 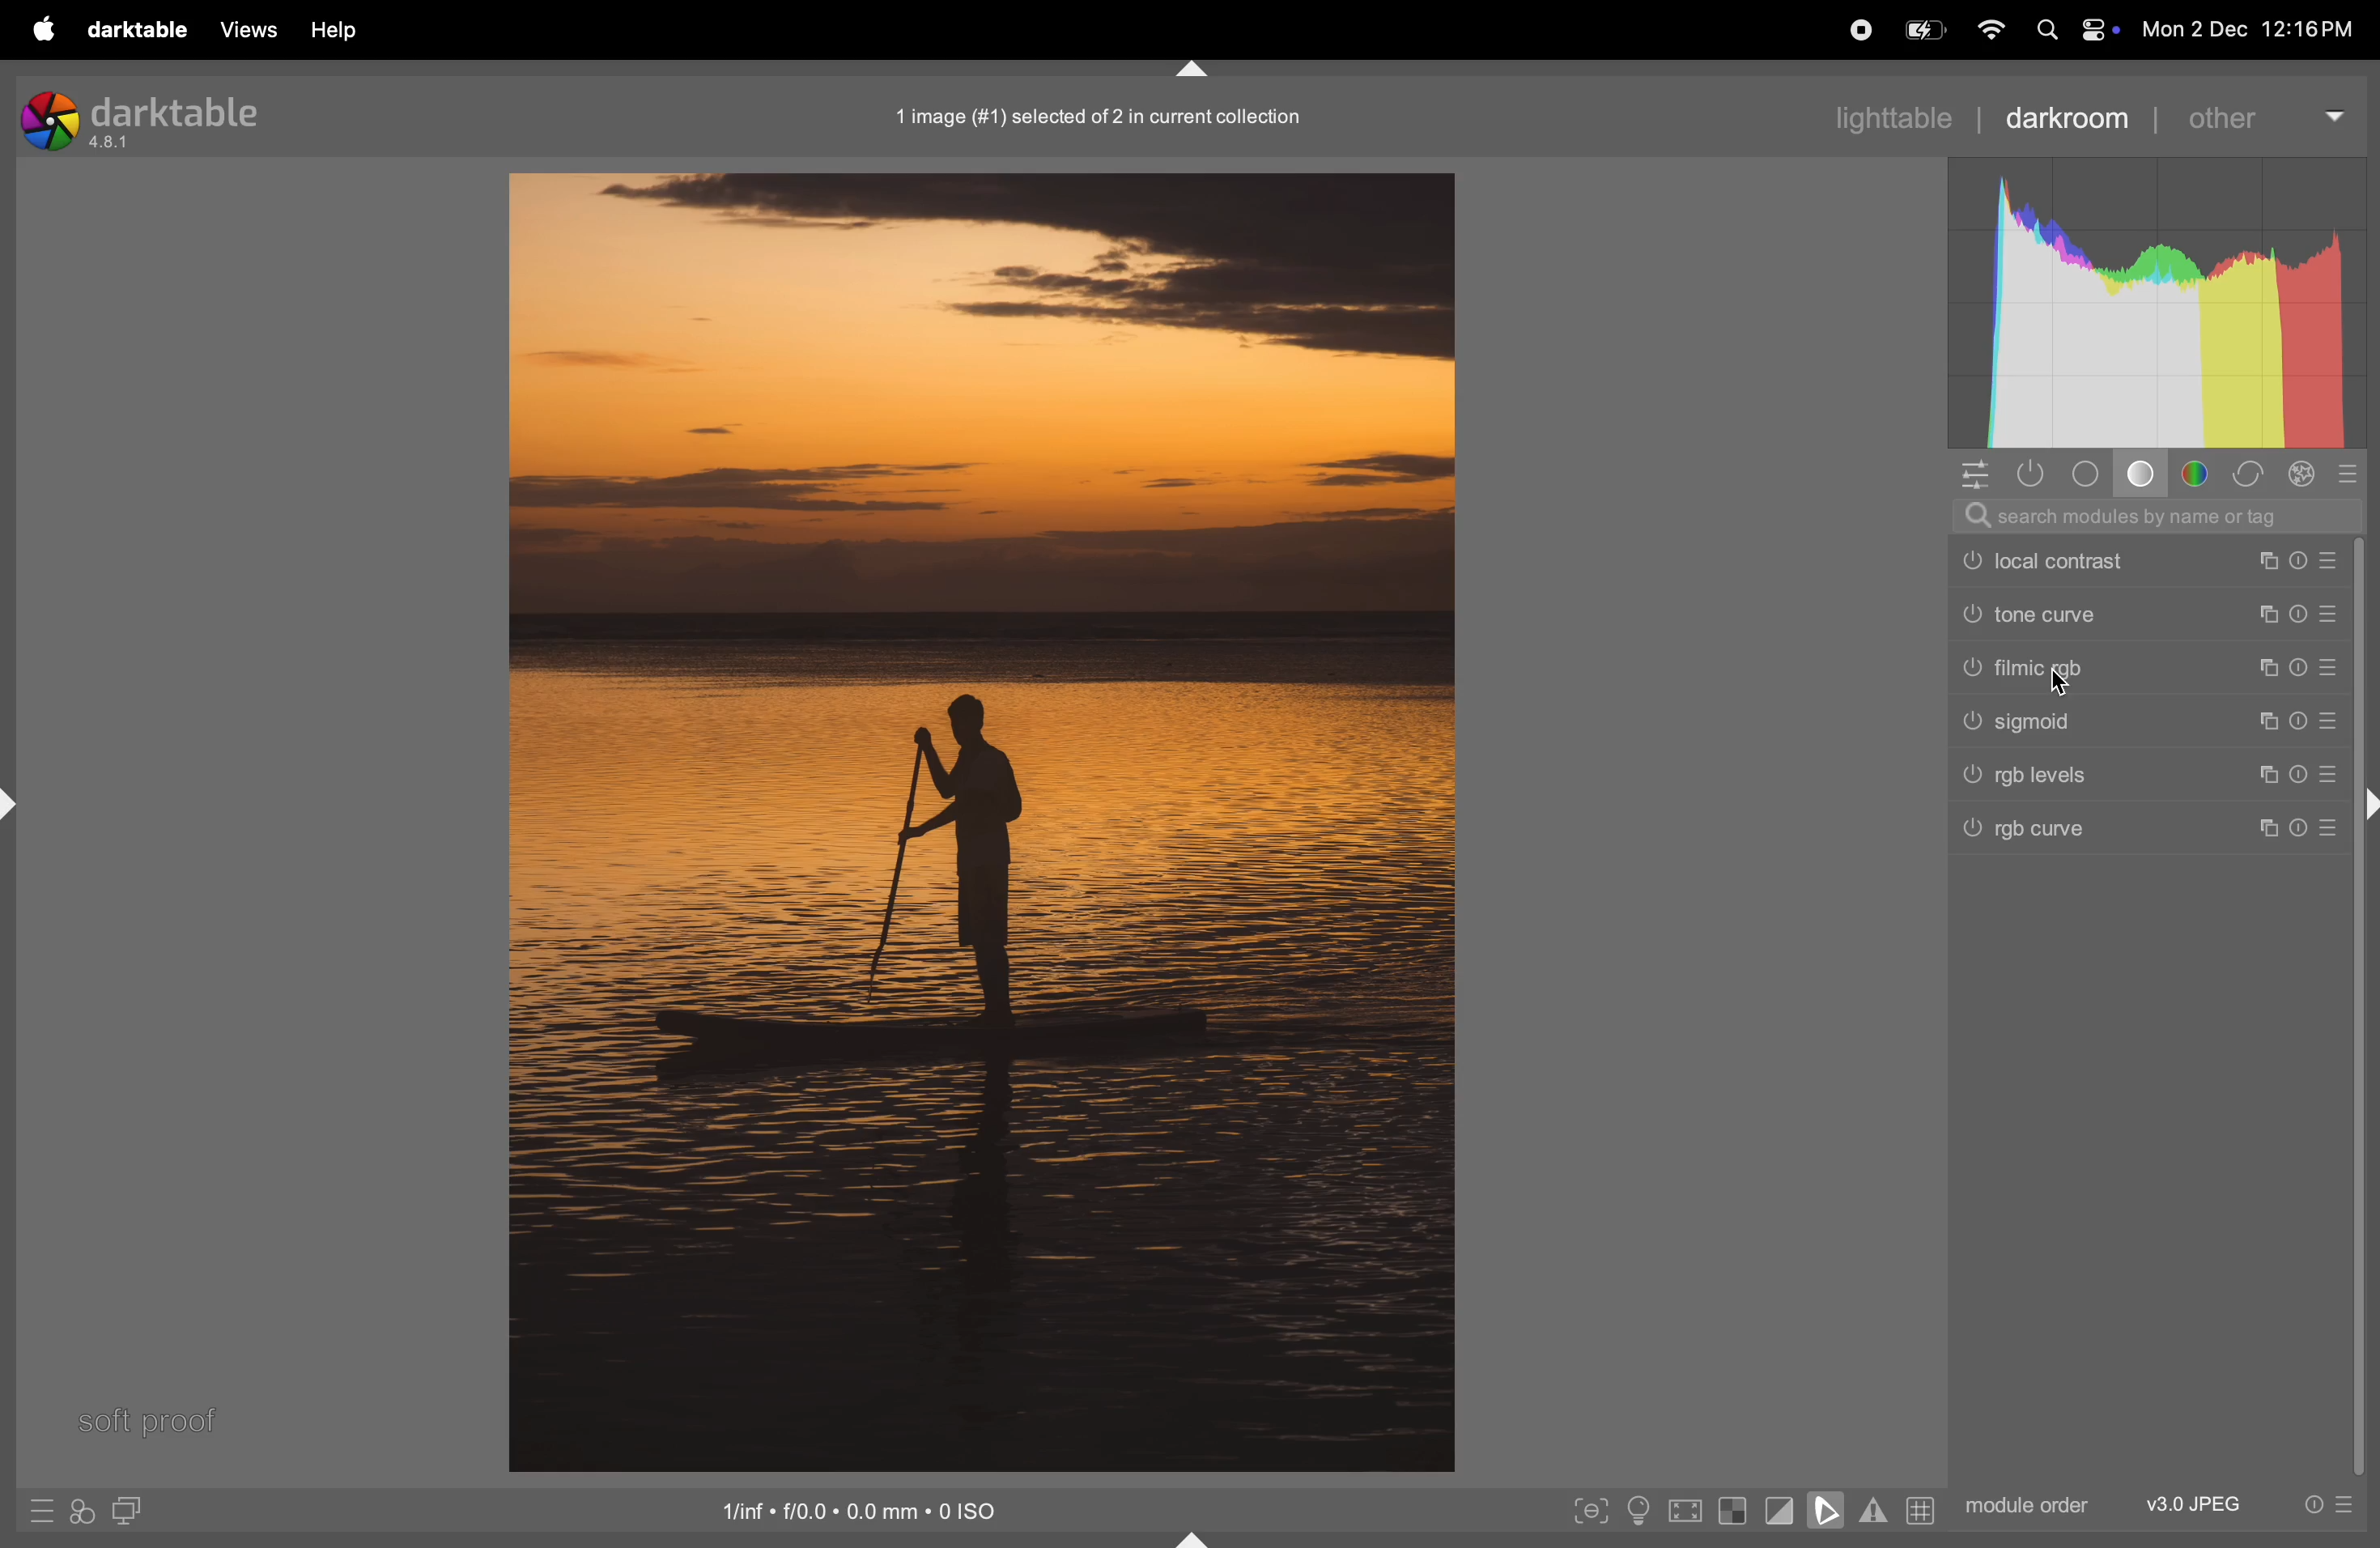 What do you see at coordinates (1918, 1509) in the screenshot?
I see `grid` at bounding box center [1918, 1509].